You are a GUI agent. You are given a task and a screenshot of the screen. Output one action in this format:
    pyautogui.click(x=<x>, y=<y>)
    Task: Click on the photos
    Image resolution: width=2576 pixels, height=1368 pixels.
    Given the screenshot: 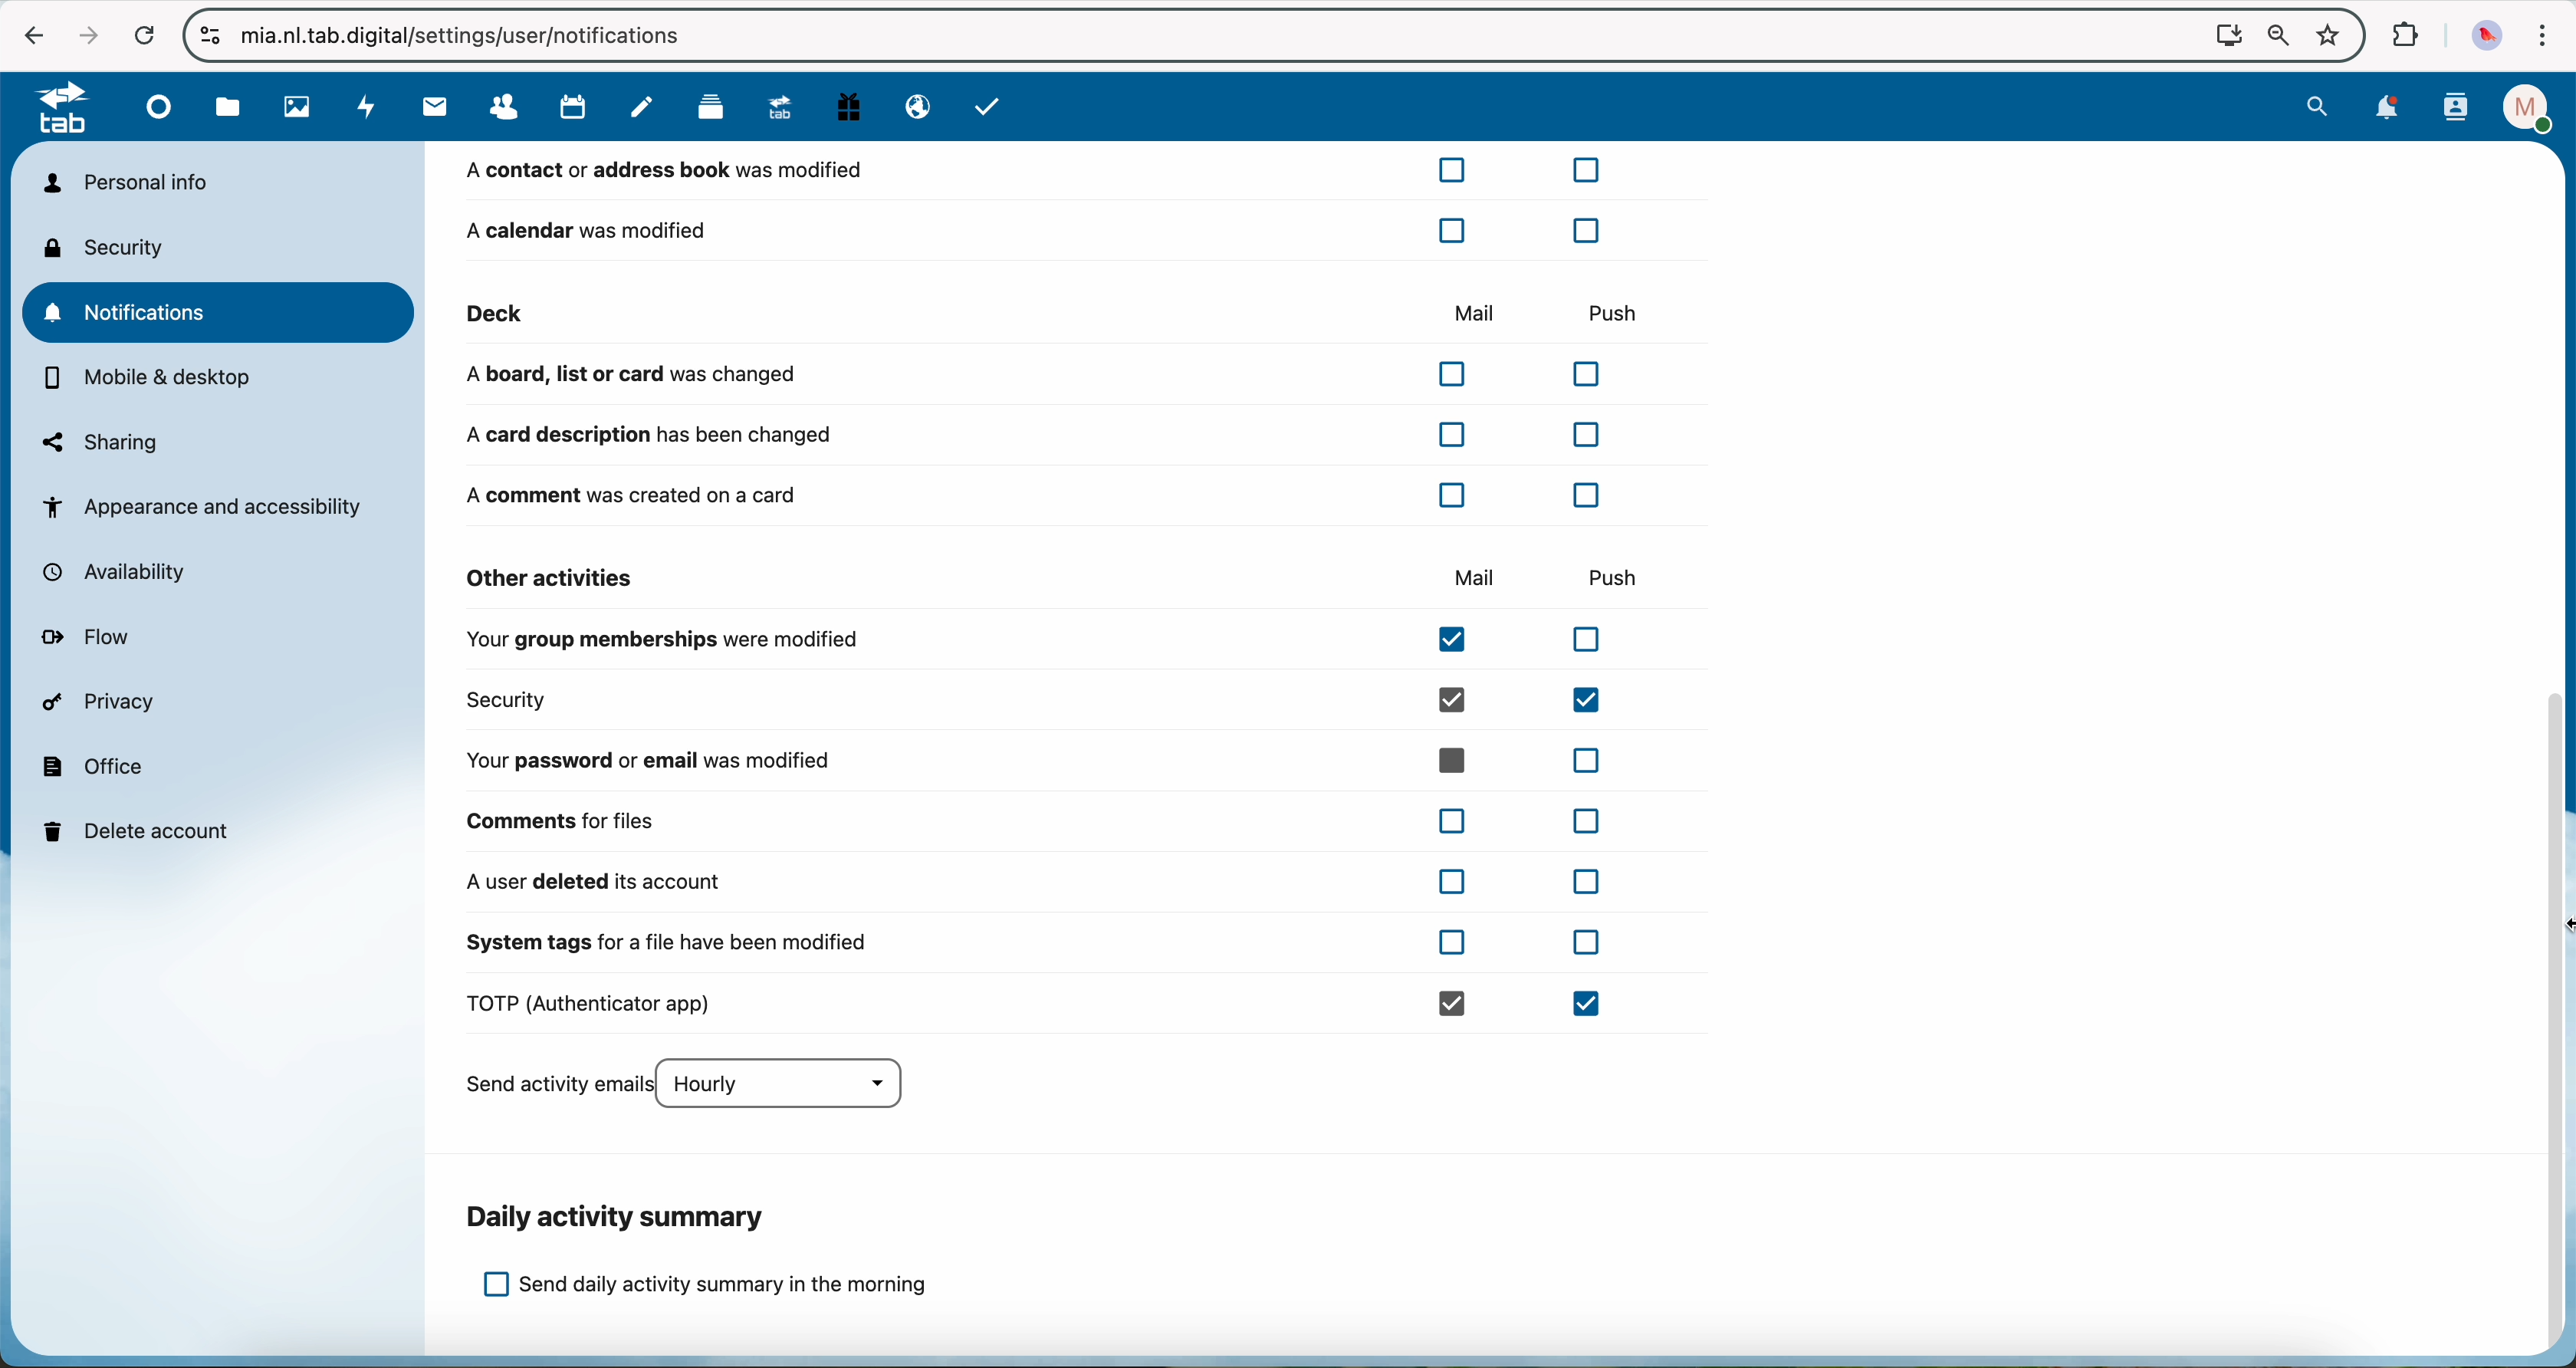 What is the action you would take?
    pyautogui.click(x=294, y=108)
    